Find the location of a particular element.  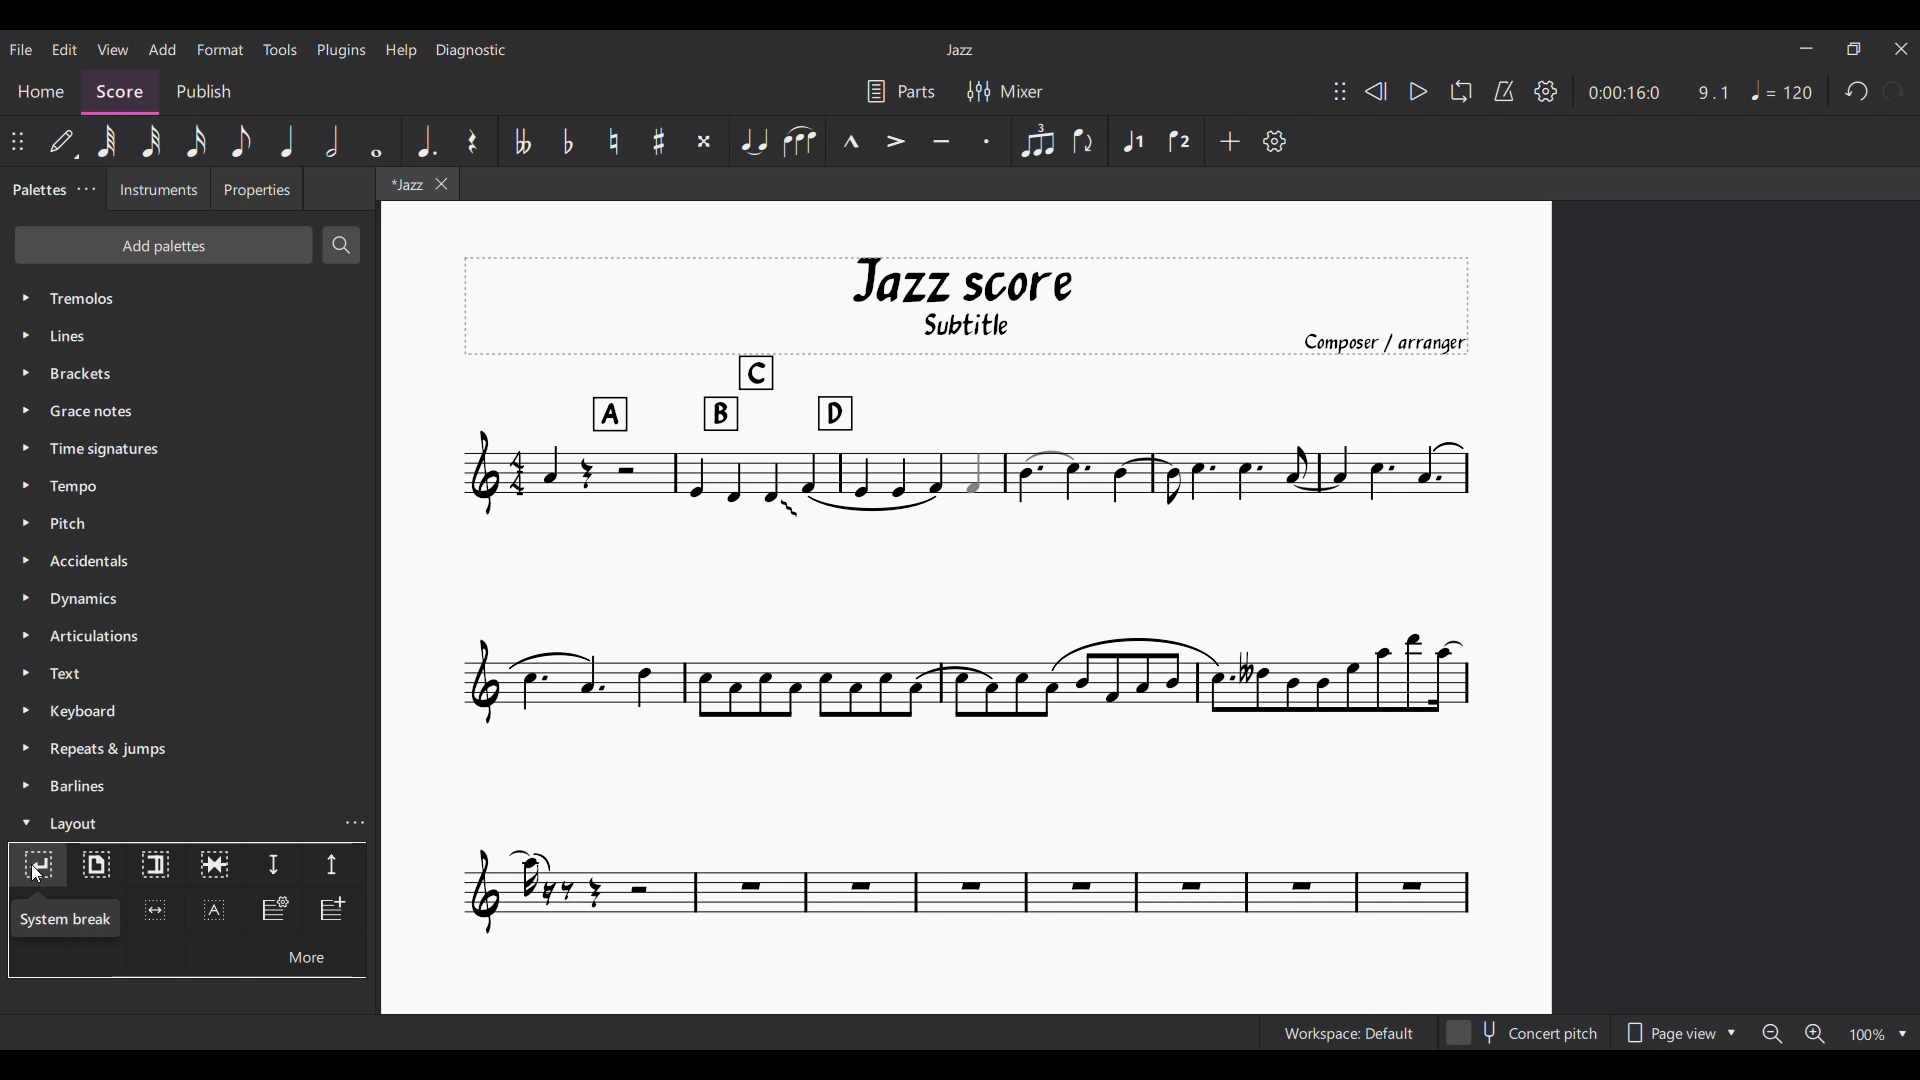

Start spacer up is located at coordinates (334, 866).